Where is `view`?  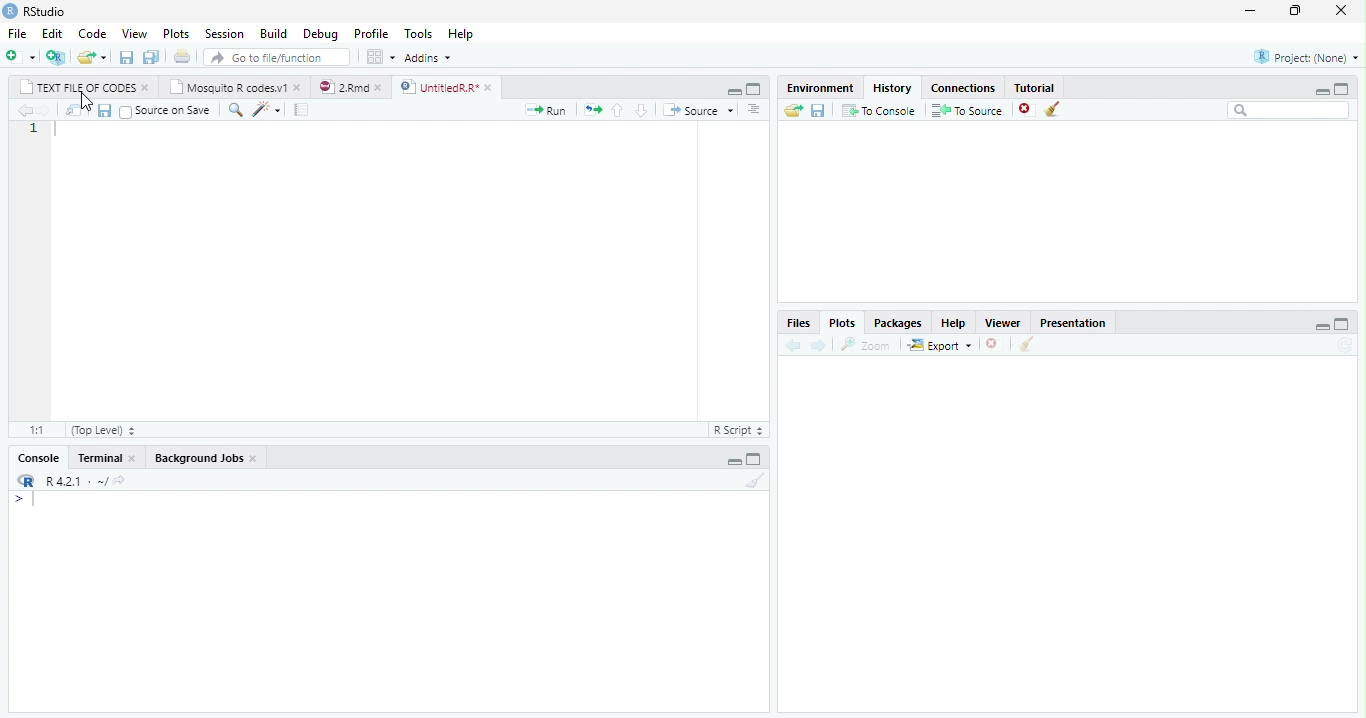 view is located at coordinates (131, 32).